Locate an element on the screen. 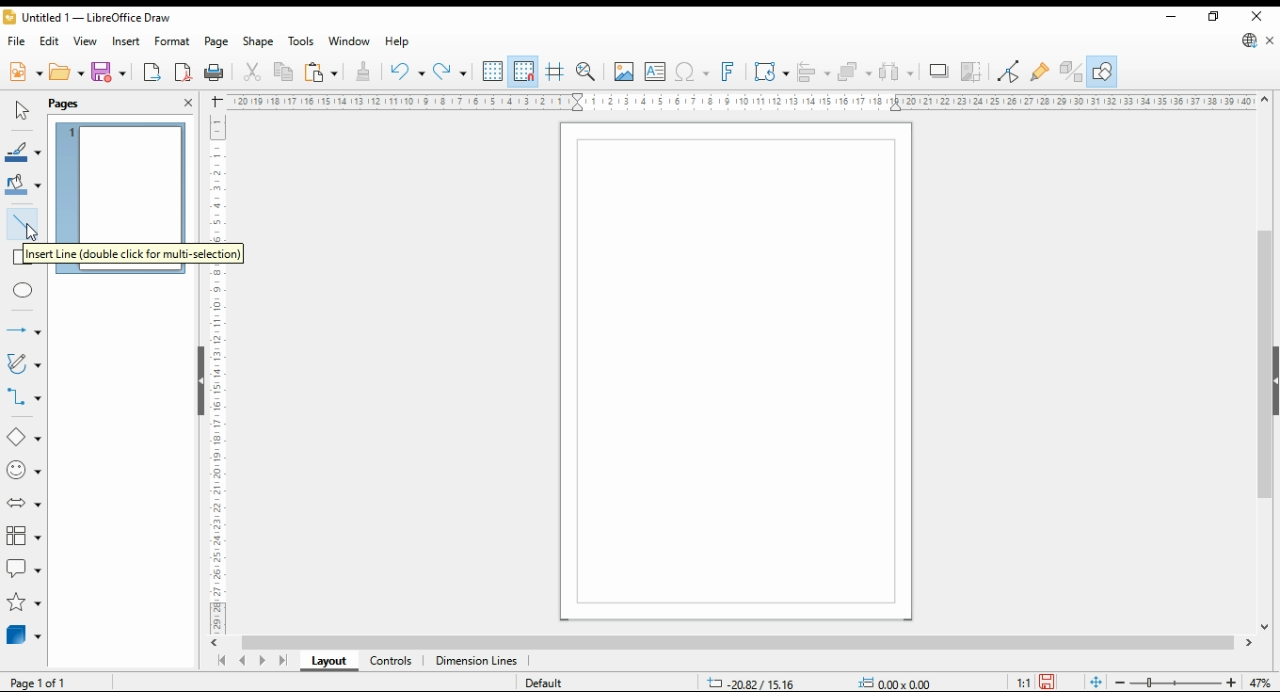  lines and arrows is located at coordinates (23, 332).